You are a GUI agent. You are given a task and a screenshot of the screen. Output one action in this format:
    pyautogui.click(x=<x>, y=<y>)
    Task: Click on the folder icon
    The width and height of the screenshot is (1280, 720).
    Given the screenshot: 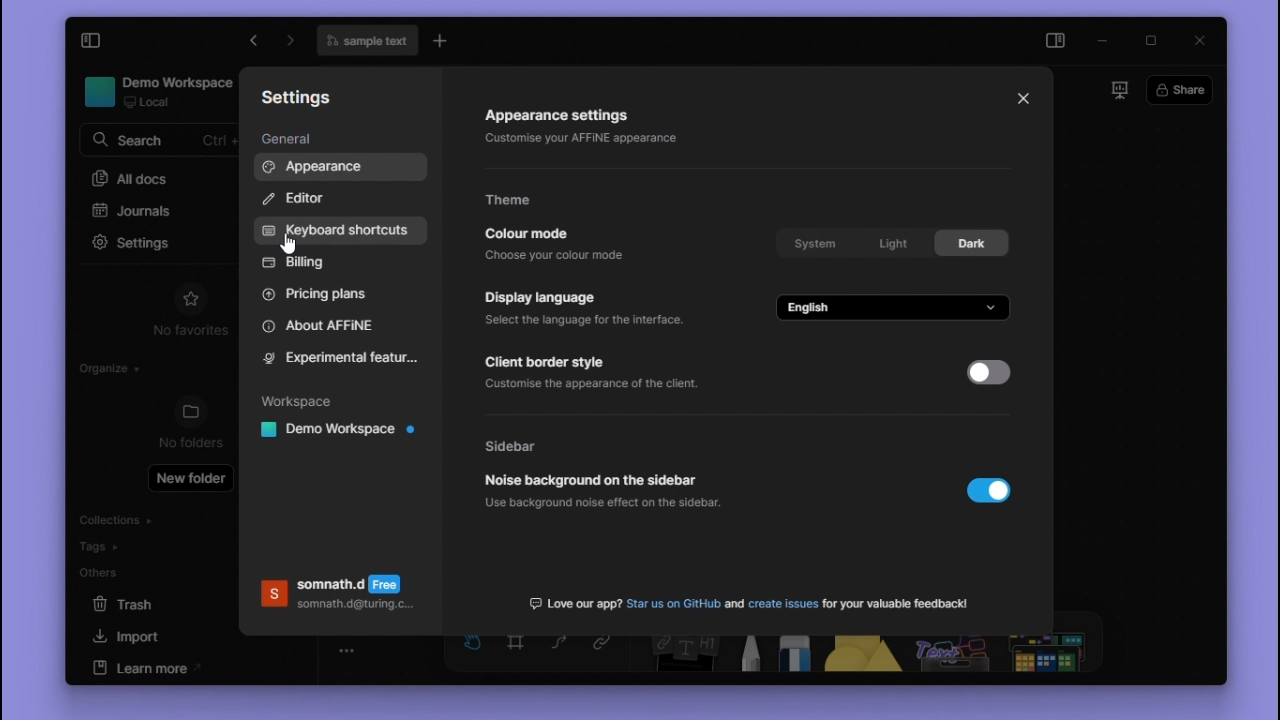 What is the action you would take?
    pyautogui.click(x=189, y=411)
    